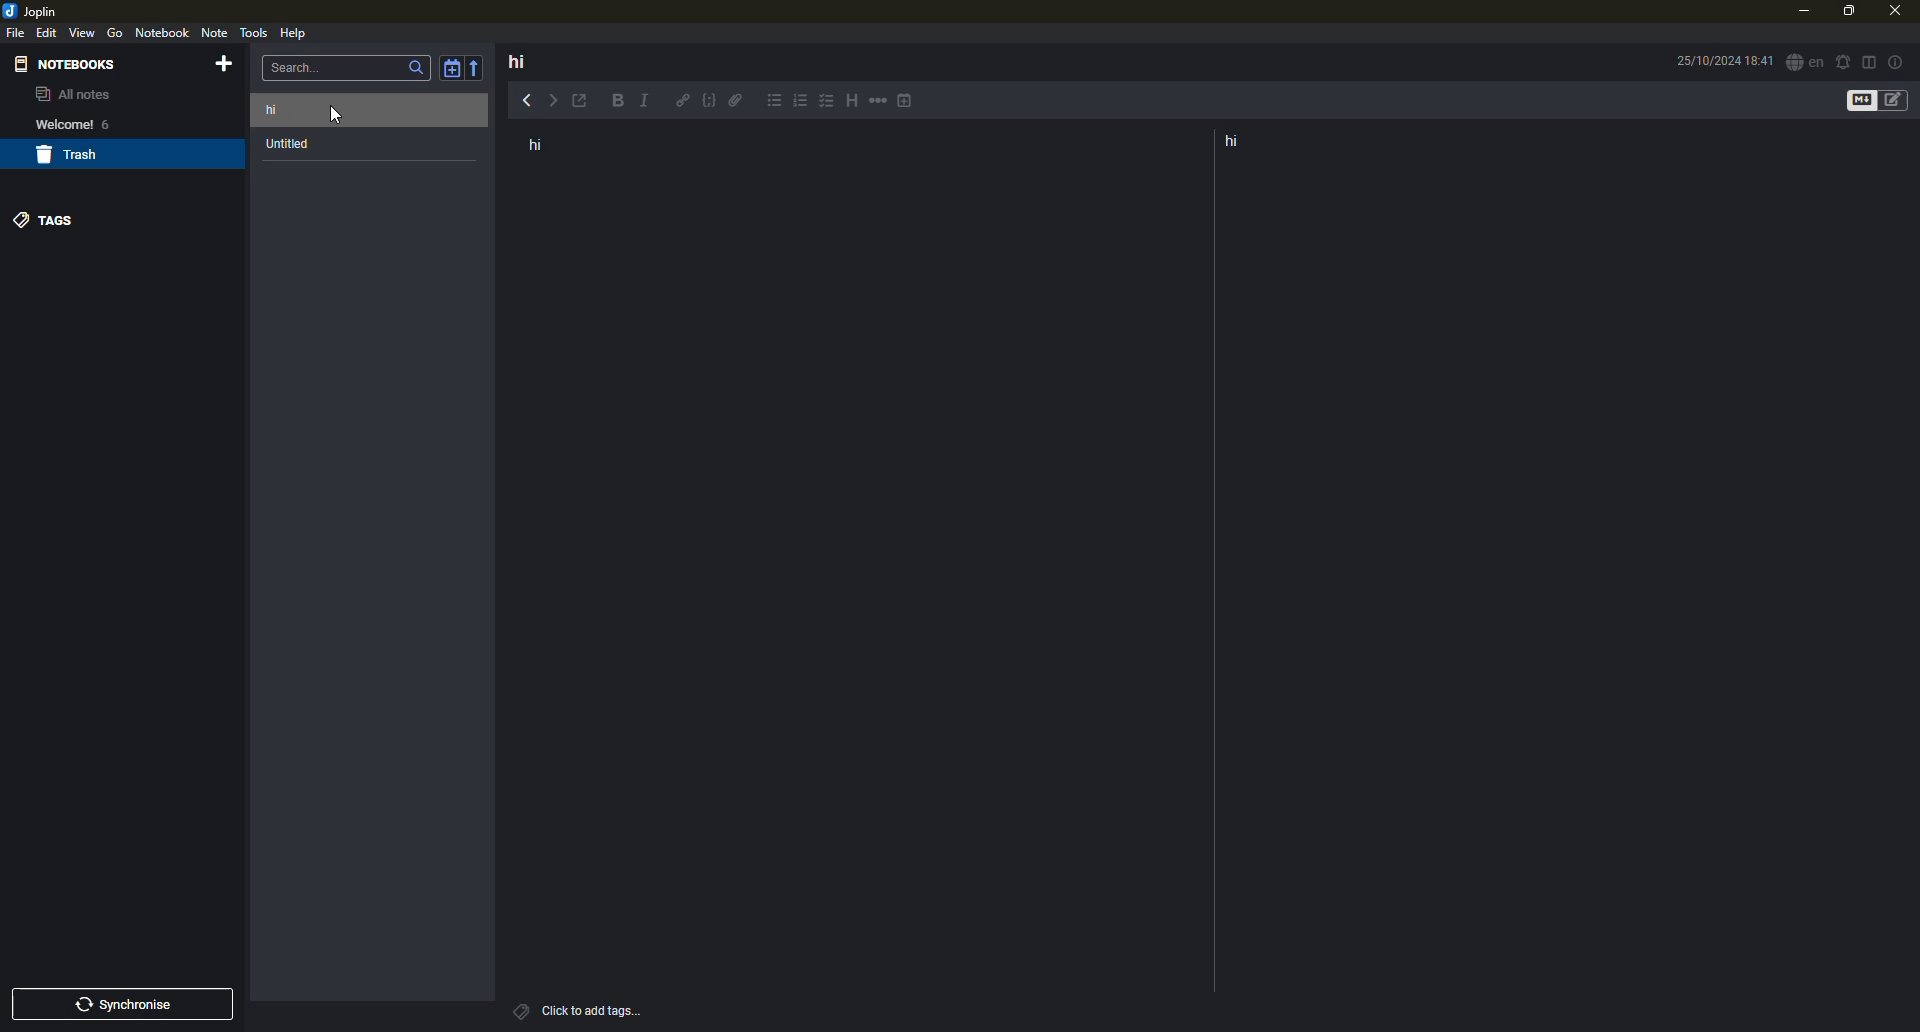 The height and width of the screenshot is (1032, 1920). Describe the element at coordinates (519, 1010) in the screenshot. I see `tags` at that location.